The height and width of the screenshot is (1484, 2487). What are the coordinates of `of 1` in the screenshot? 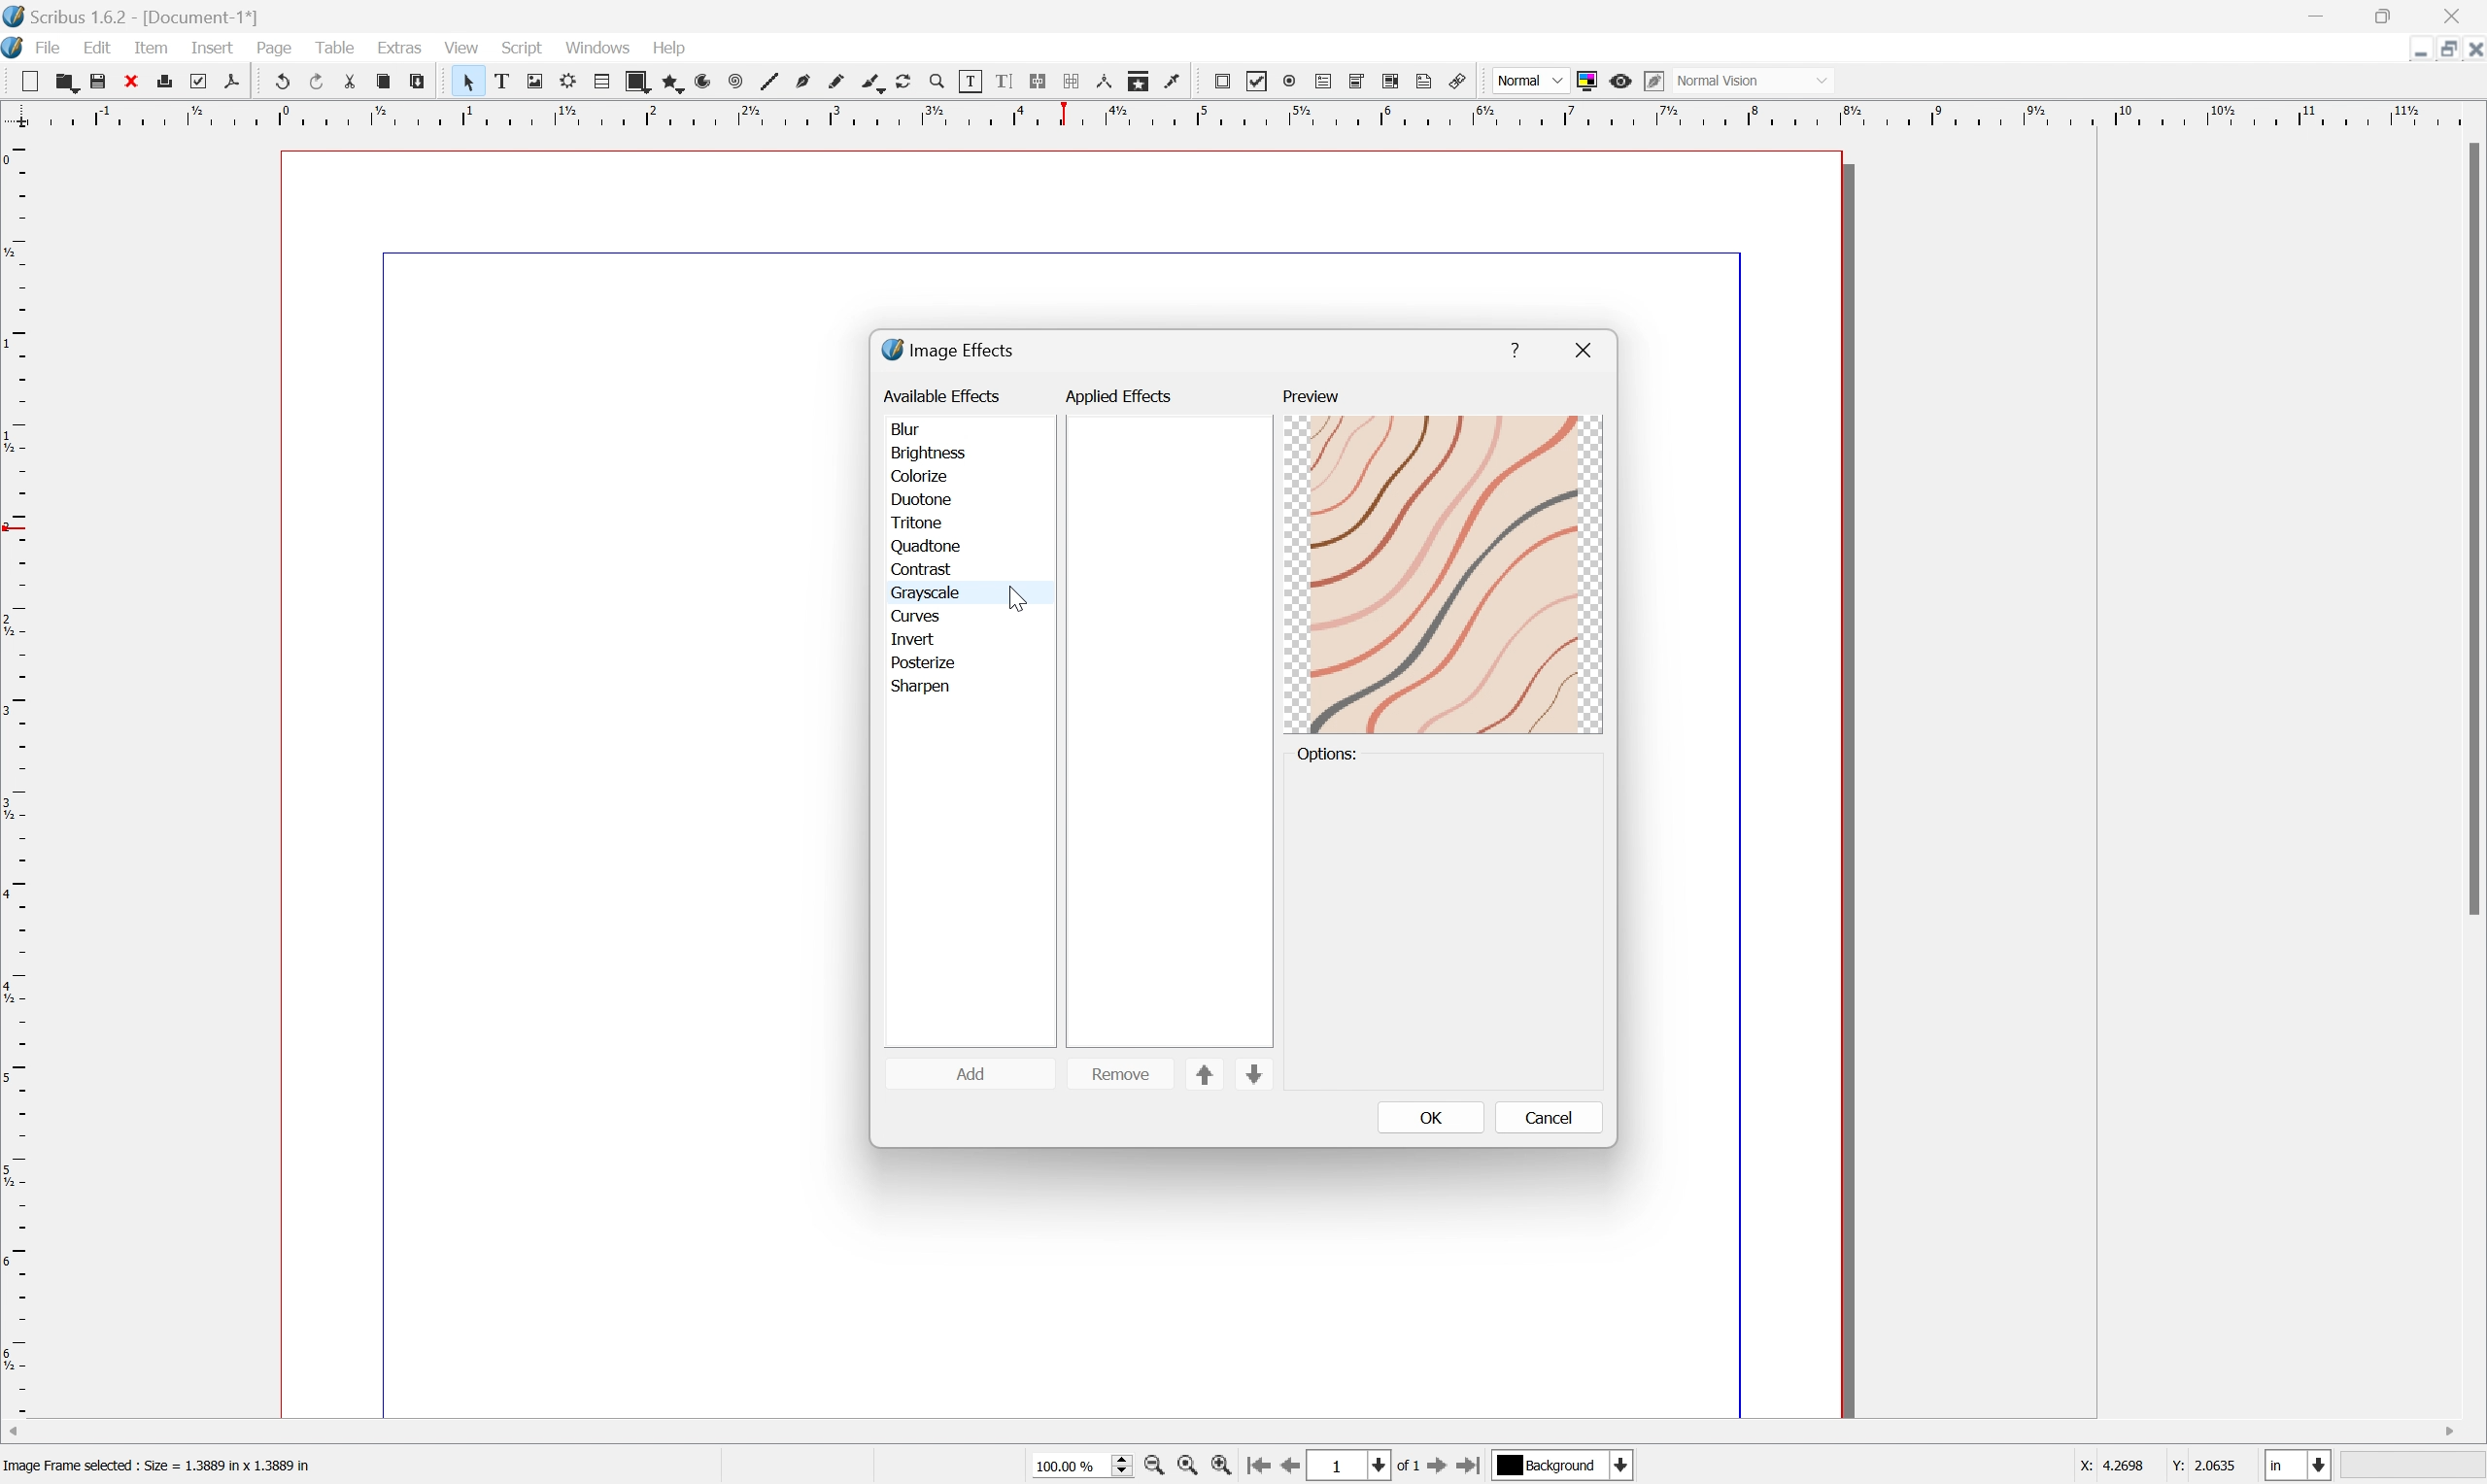 It's located at (1411, 1469).